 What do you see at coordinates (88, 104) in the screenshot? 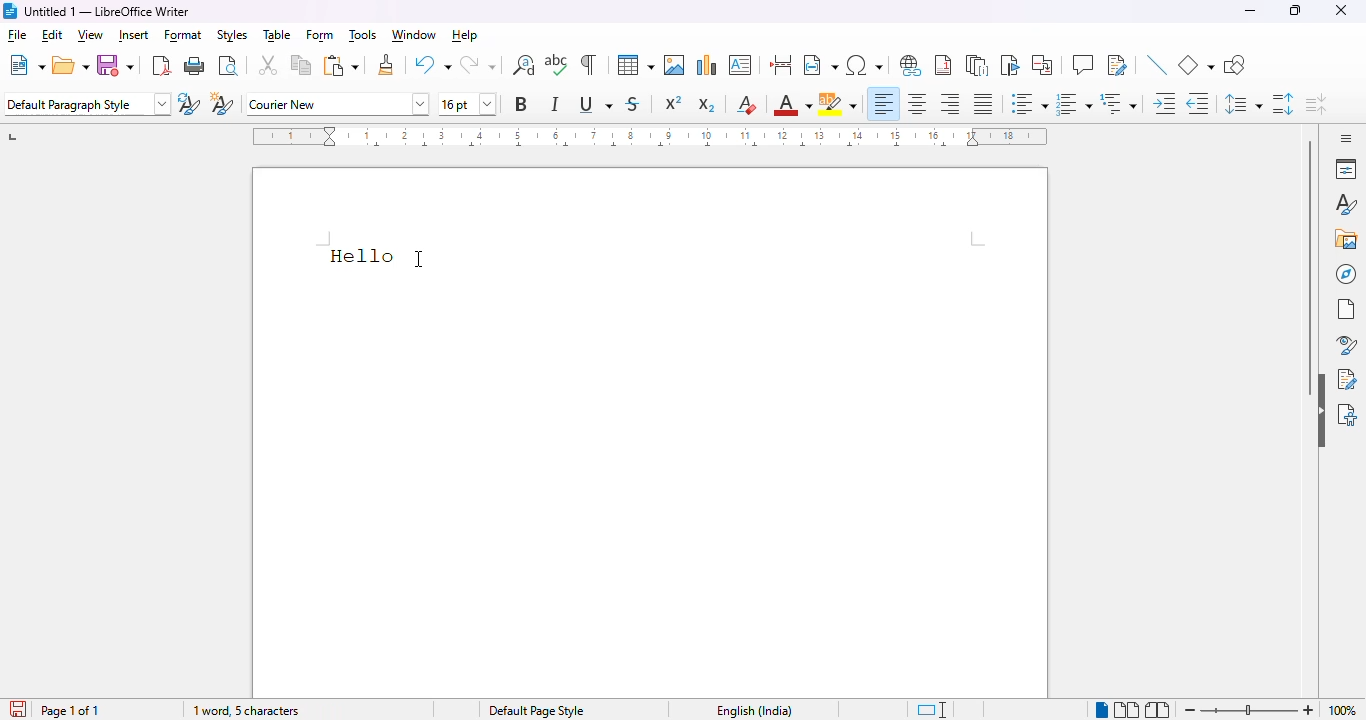
I see `set paragraph style` at bounding box center [88, 104].